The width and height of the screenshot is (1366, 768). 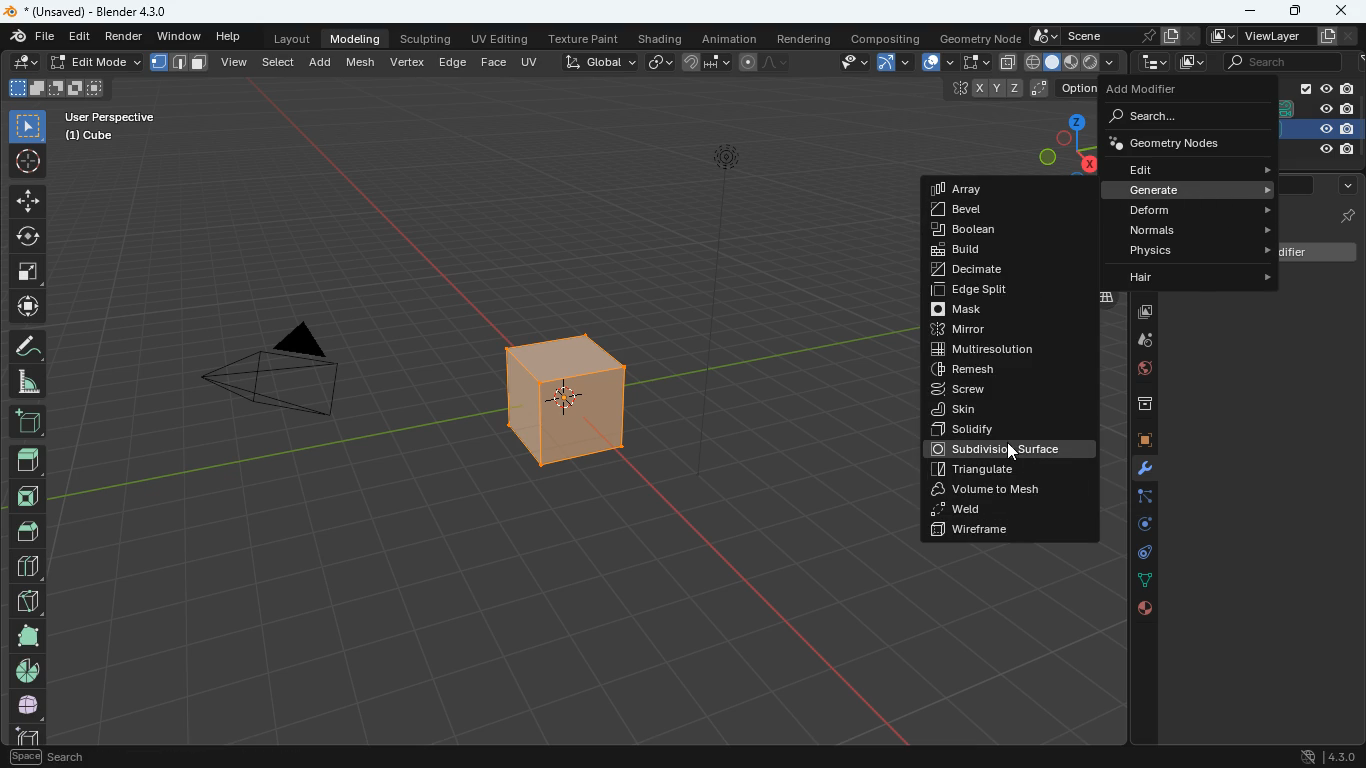 What do you see at coordinates (73, 63) in the screenshot?
I see `edit` at bounding box center [73, 63].